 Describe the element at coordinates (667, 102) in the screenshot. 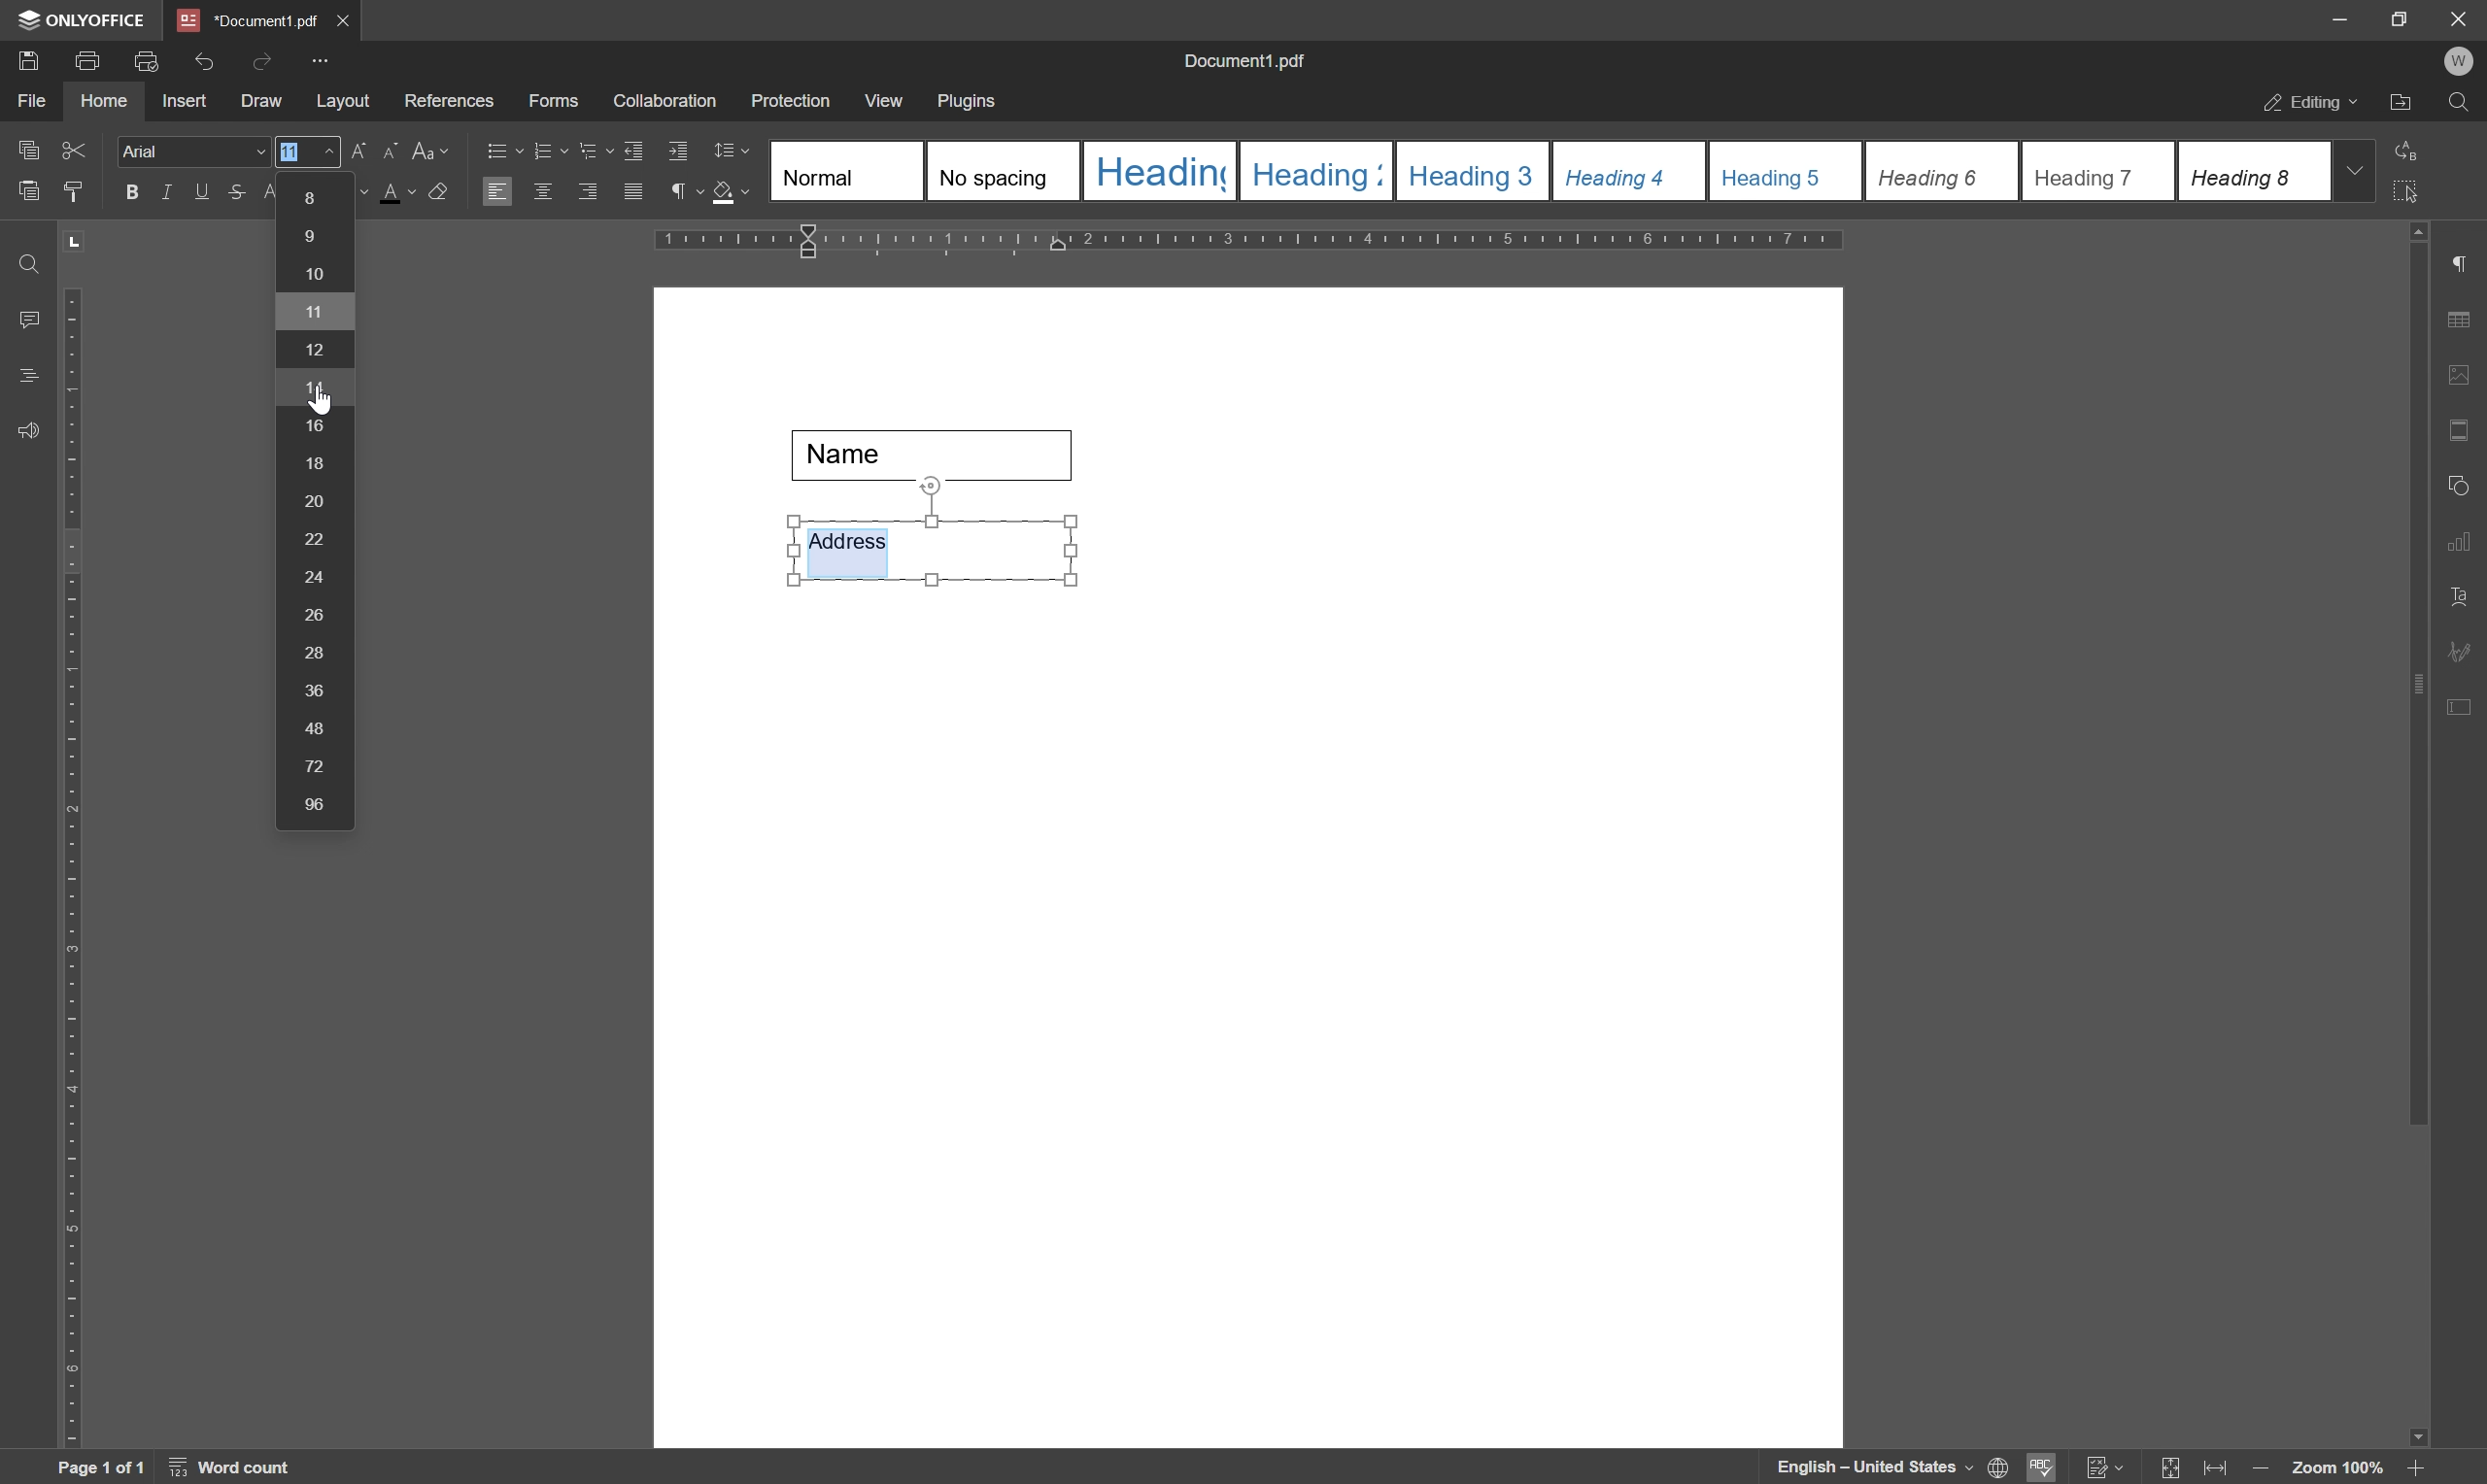

I see `collaboration` at that location.